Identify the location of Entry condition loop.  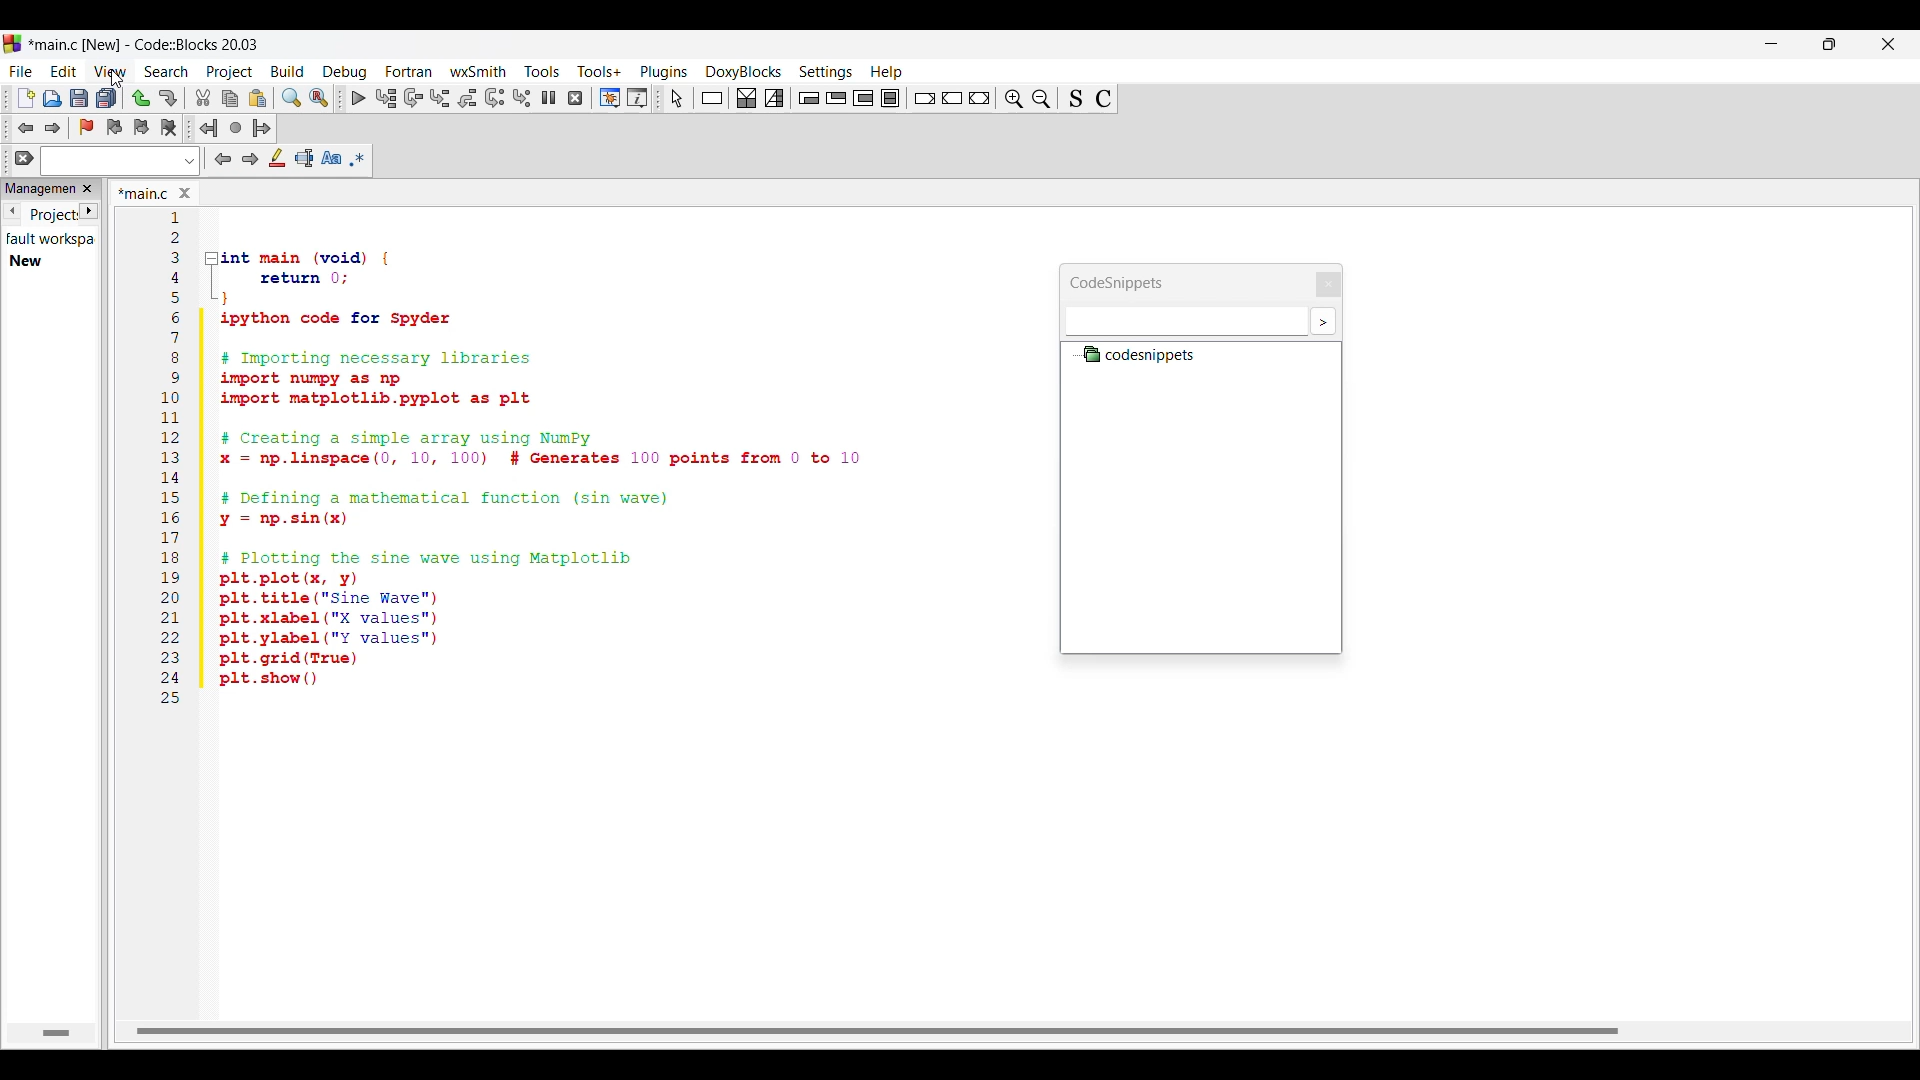
(809, 98).